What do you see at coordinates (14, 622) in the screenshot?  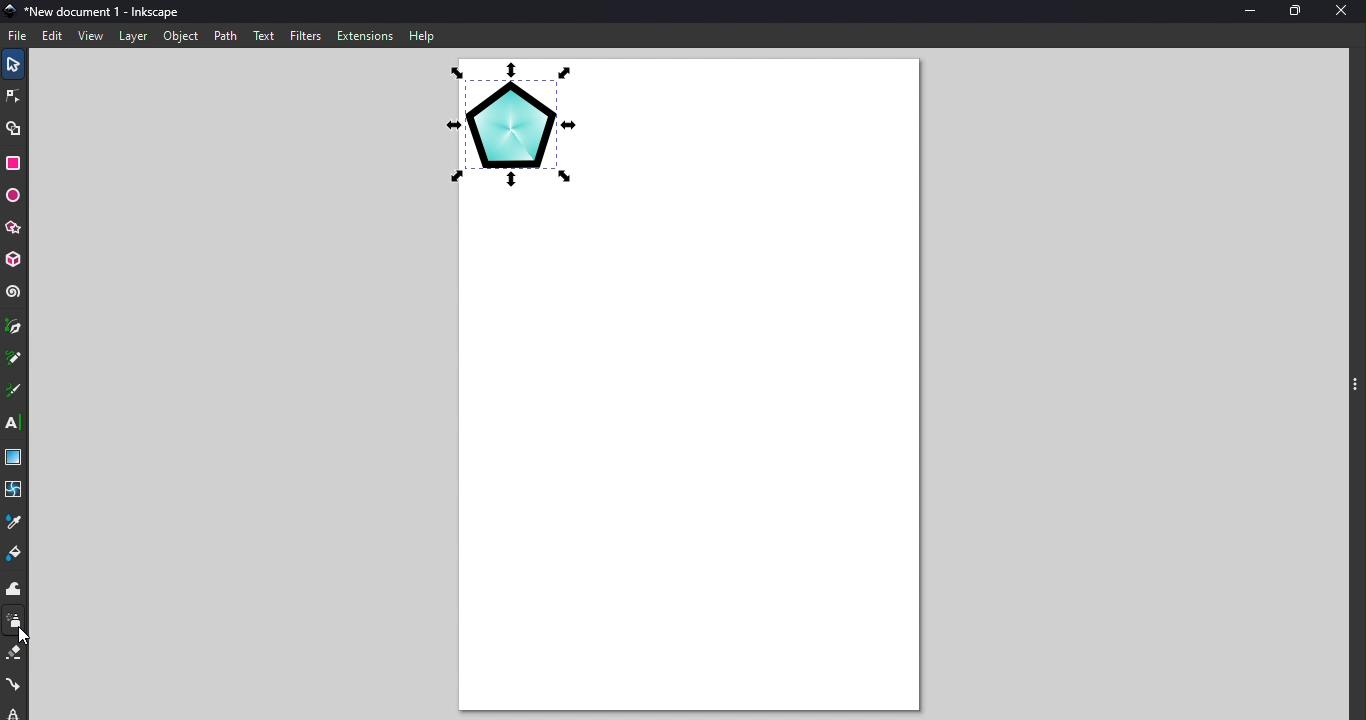 I see `Spray tool` at bounding box center [14, 622].